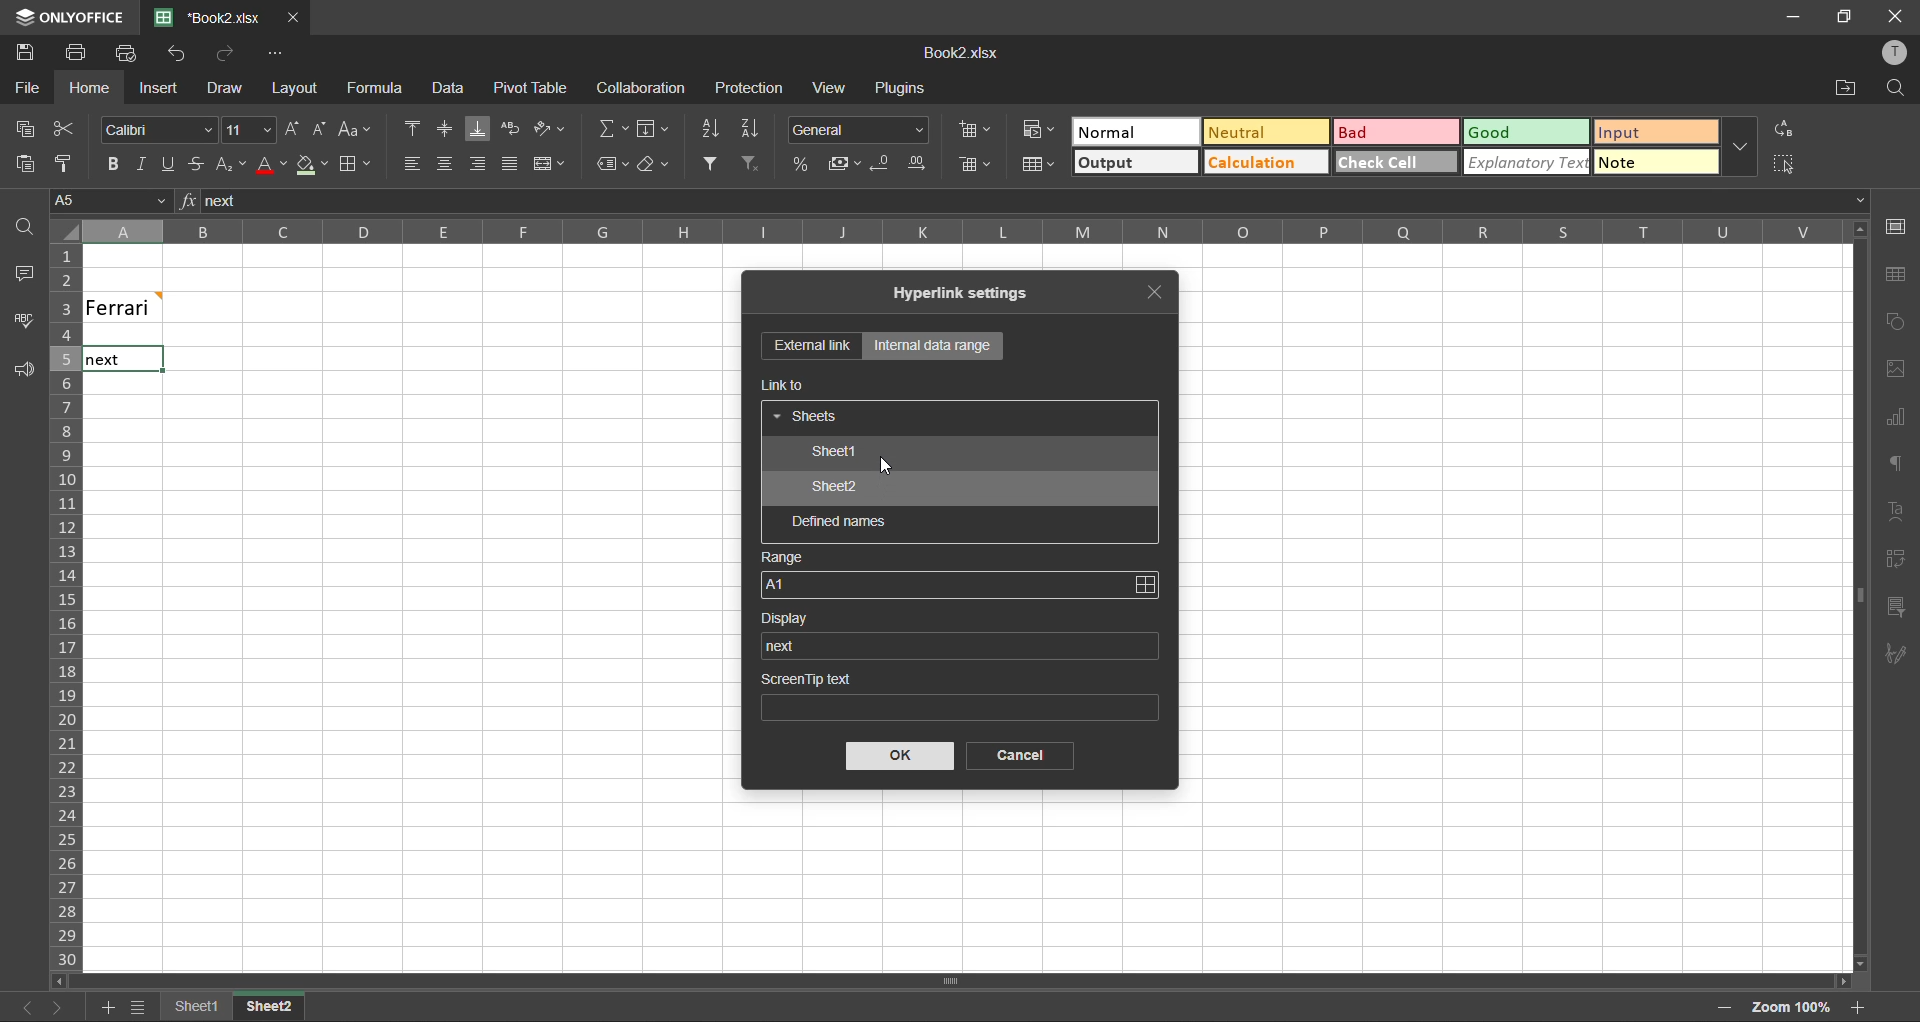 This screenshot has height=1022, width=1920. Describe the element at coordinates (752, 89) in the screenshot. I see `protection` at that location.